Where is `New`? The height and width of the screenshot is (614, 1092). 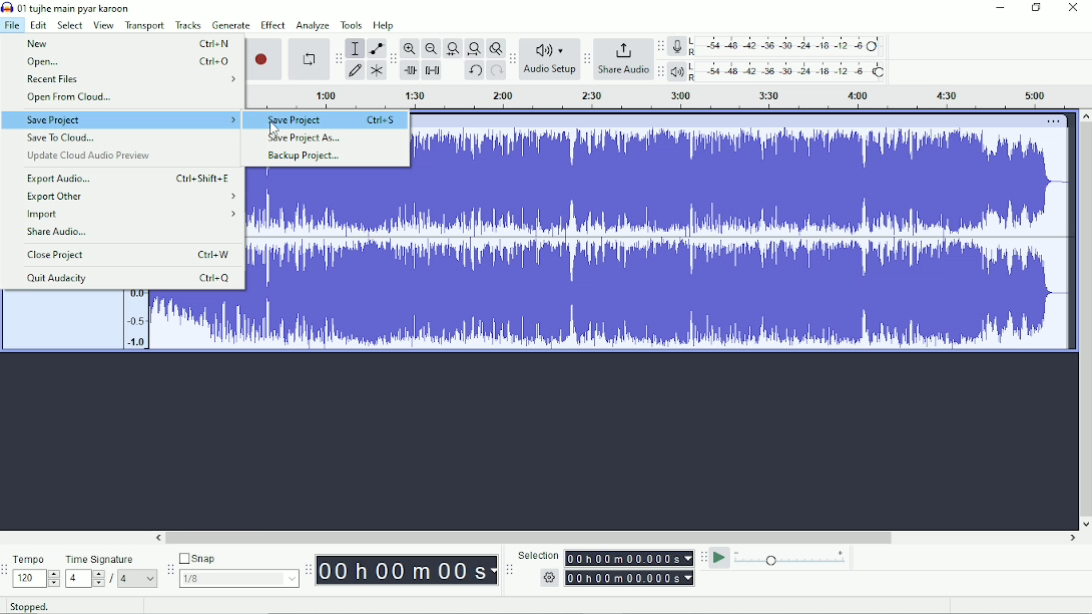 New is located at coordinates (127, 44).